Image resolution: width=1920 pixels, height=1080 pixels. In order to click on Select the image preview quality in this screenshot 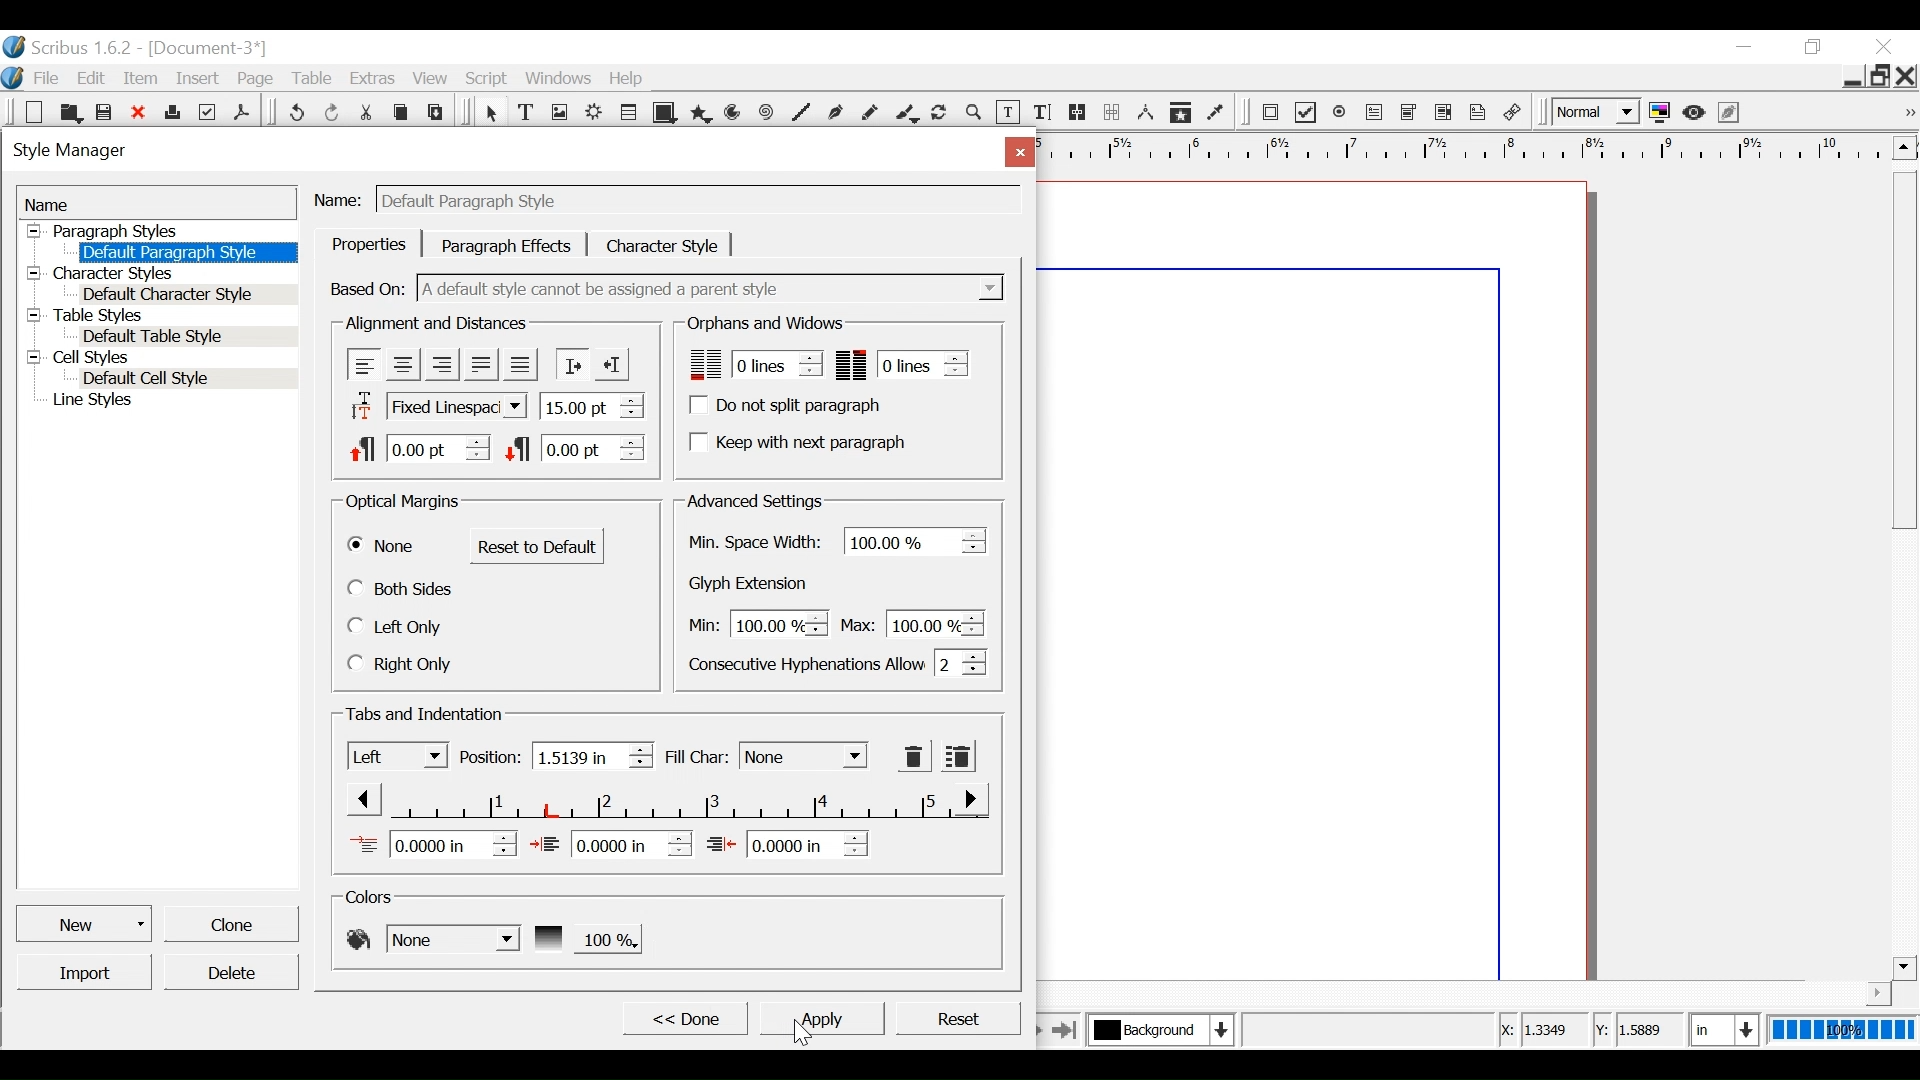, I will do `click(1598, 112)`.